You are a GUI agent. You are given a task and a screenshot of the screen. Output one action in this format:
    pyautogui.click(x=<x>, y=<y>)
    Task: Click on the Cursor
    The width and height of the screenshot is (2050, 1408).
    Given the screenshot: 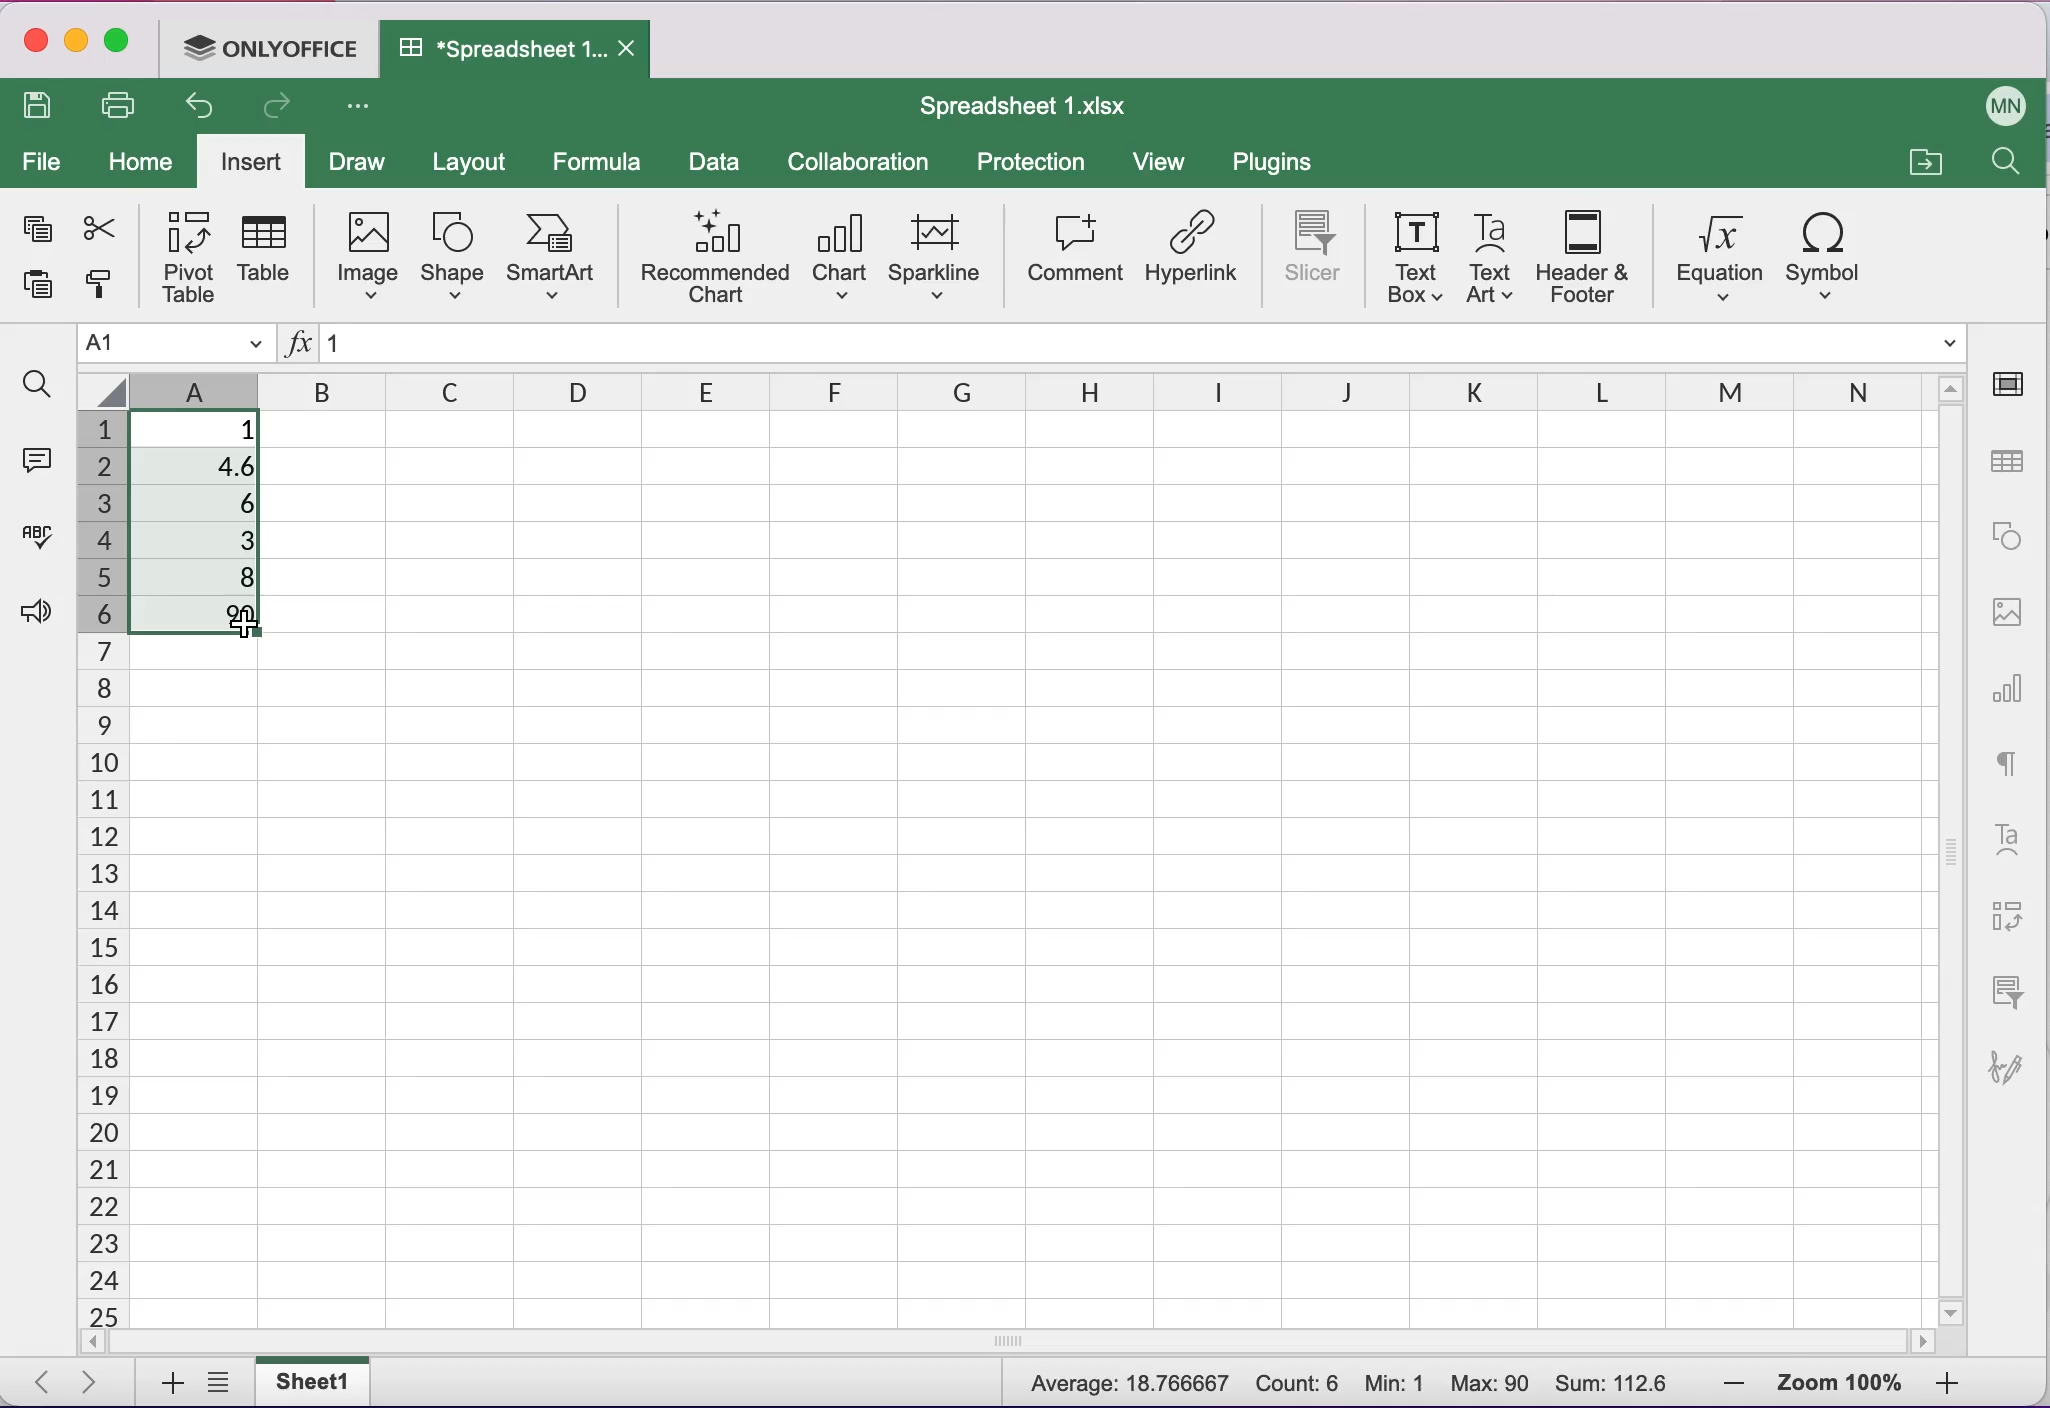 What is the action you would take?
    pyautogui.click(x=237, y=627)
    